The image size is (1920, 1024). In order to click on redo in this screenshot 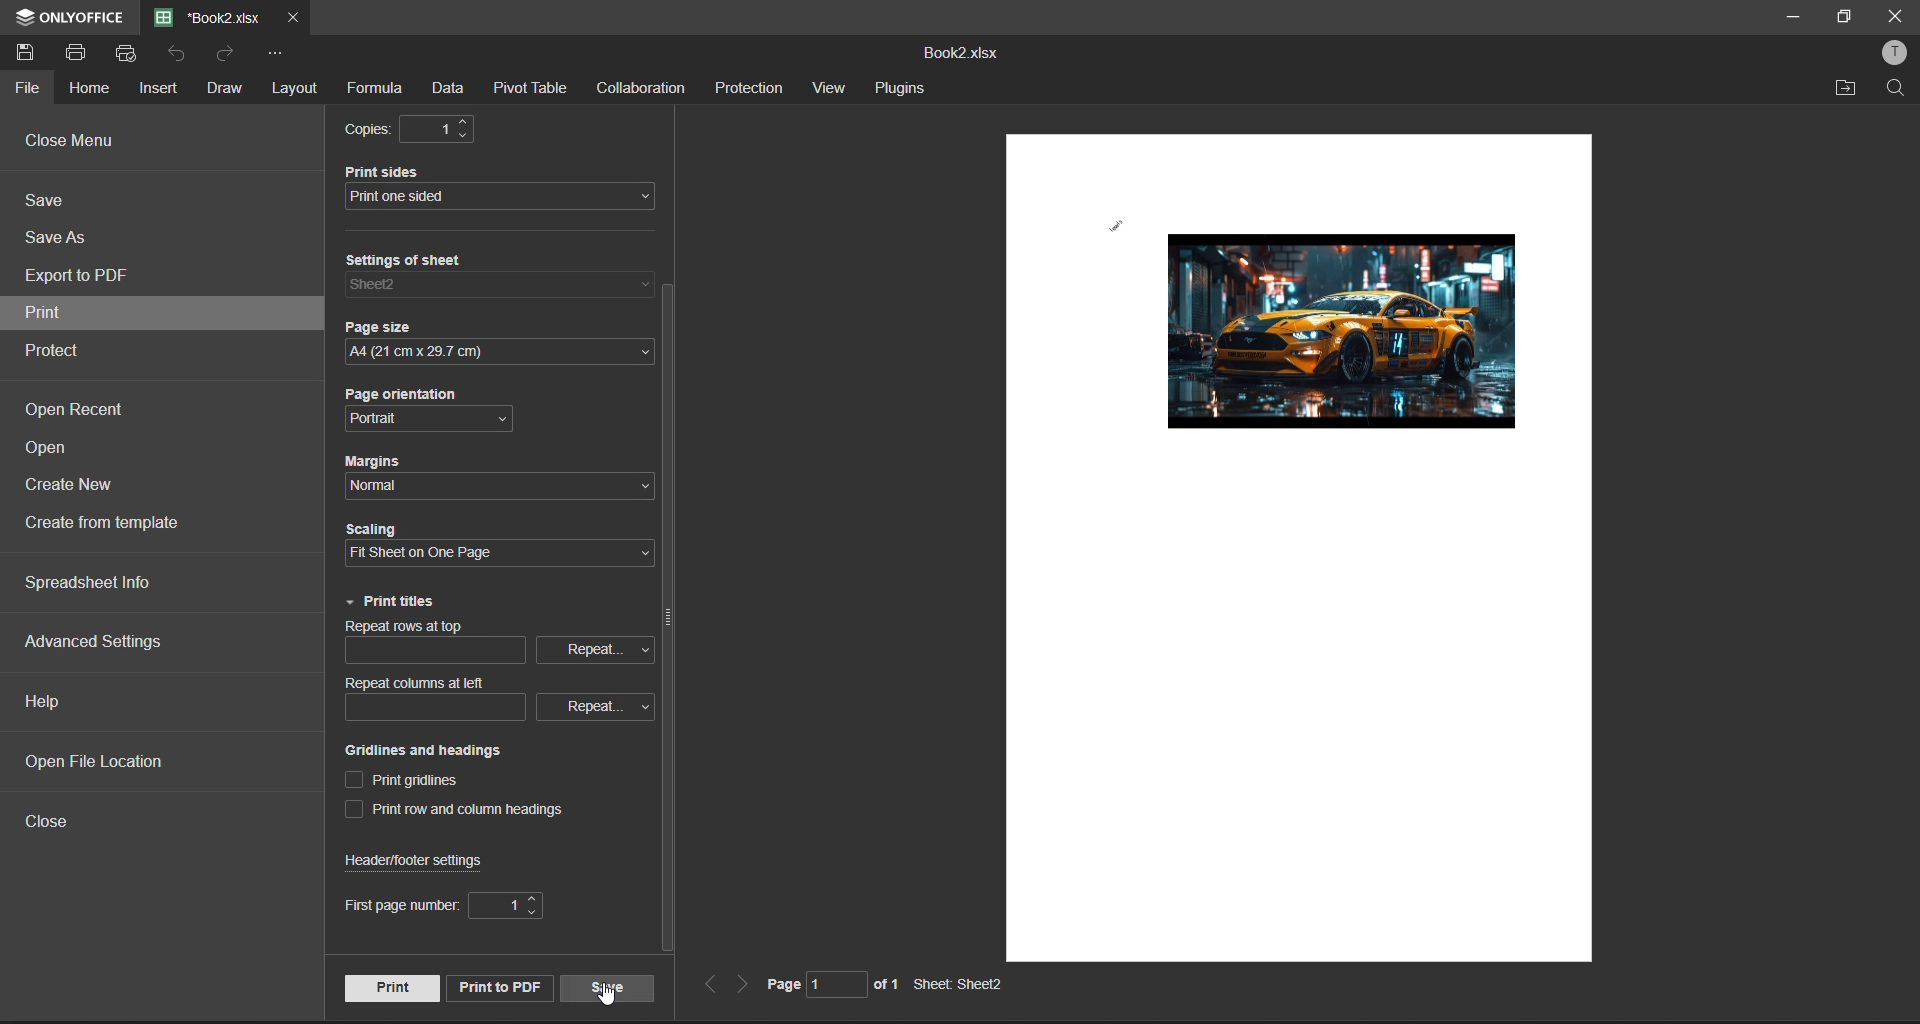, I will do `click(227, 54)`.